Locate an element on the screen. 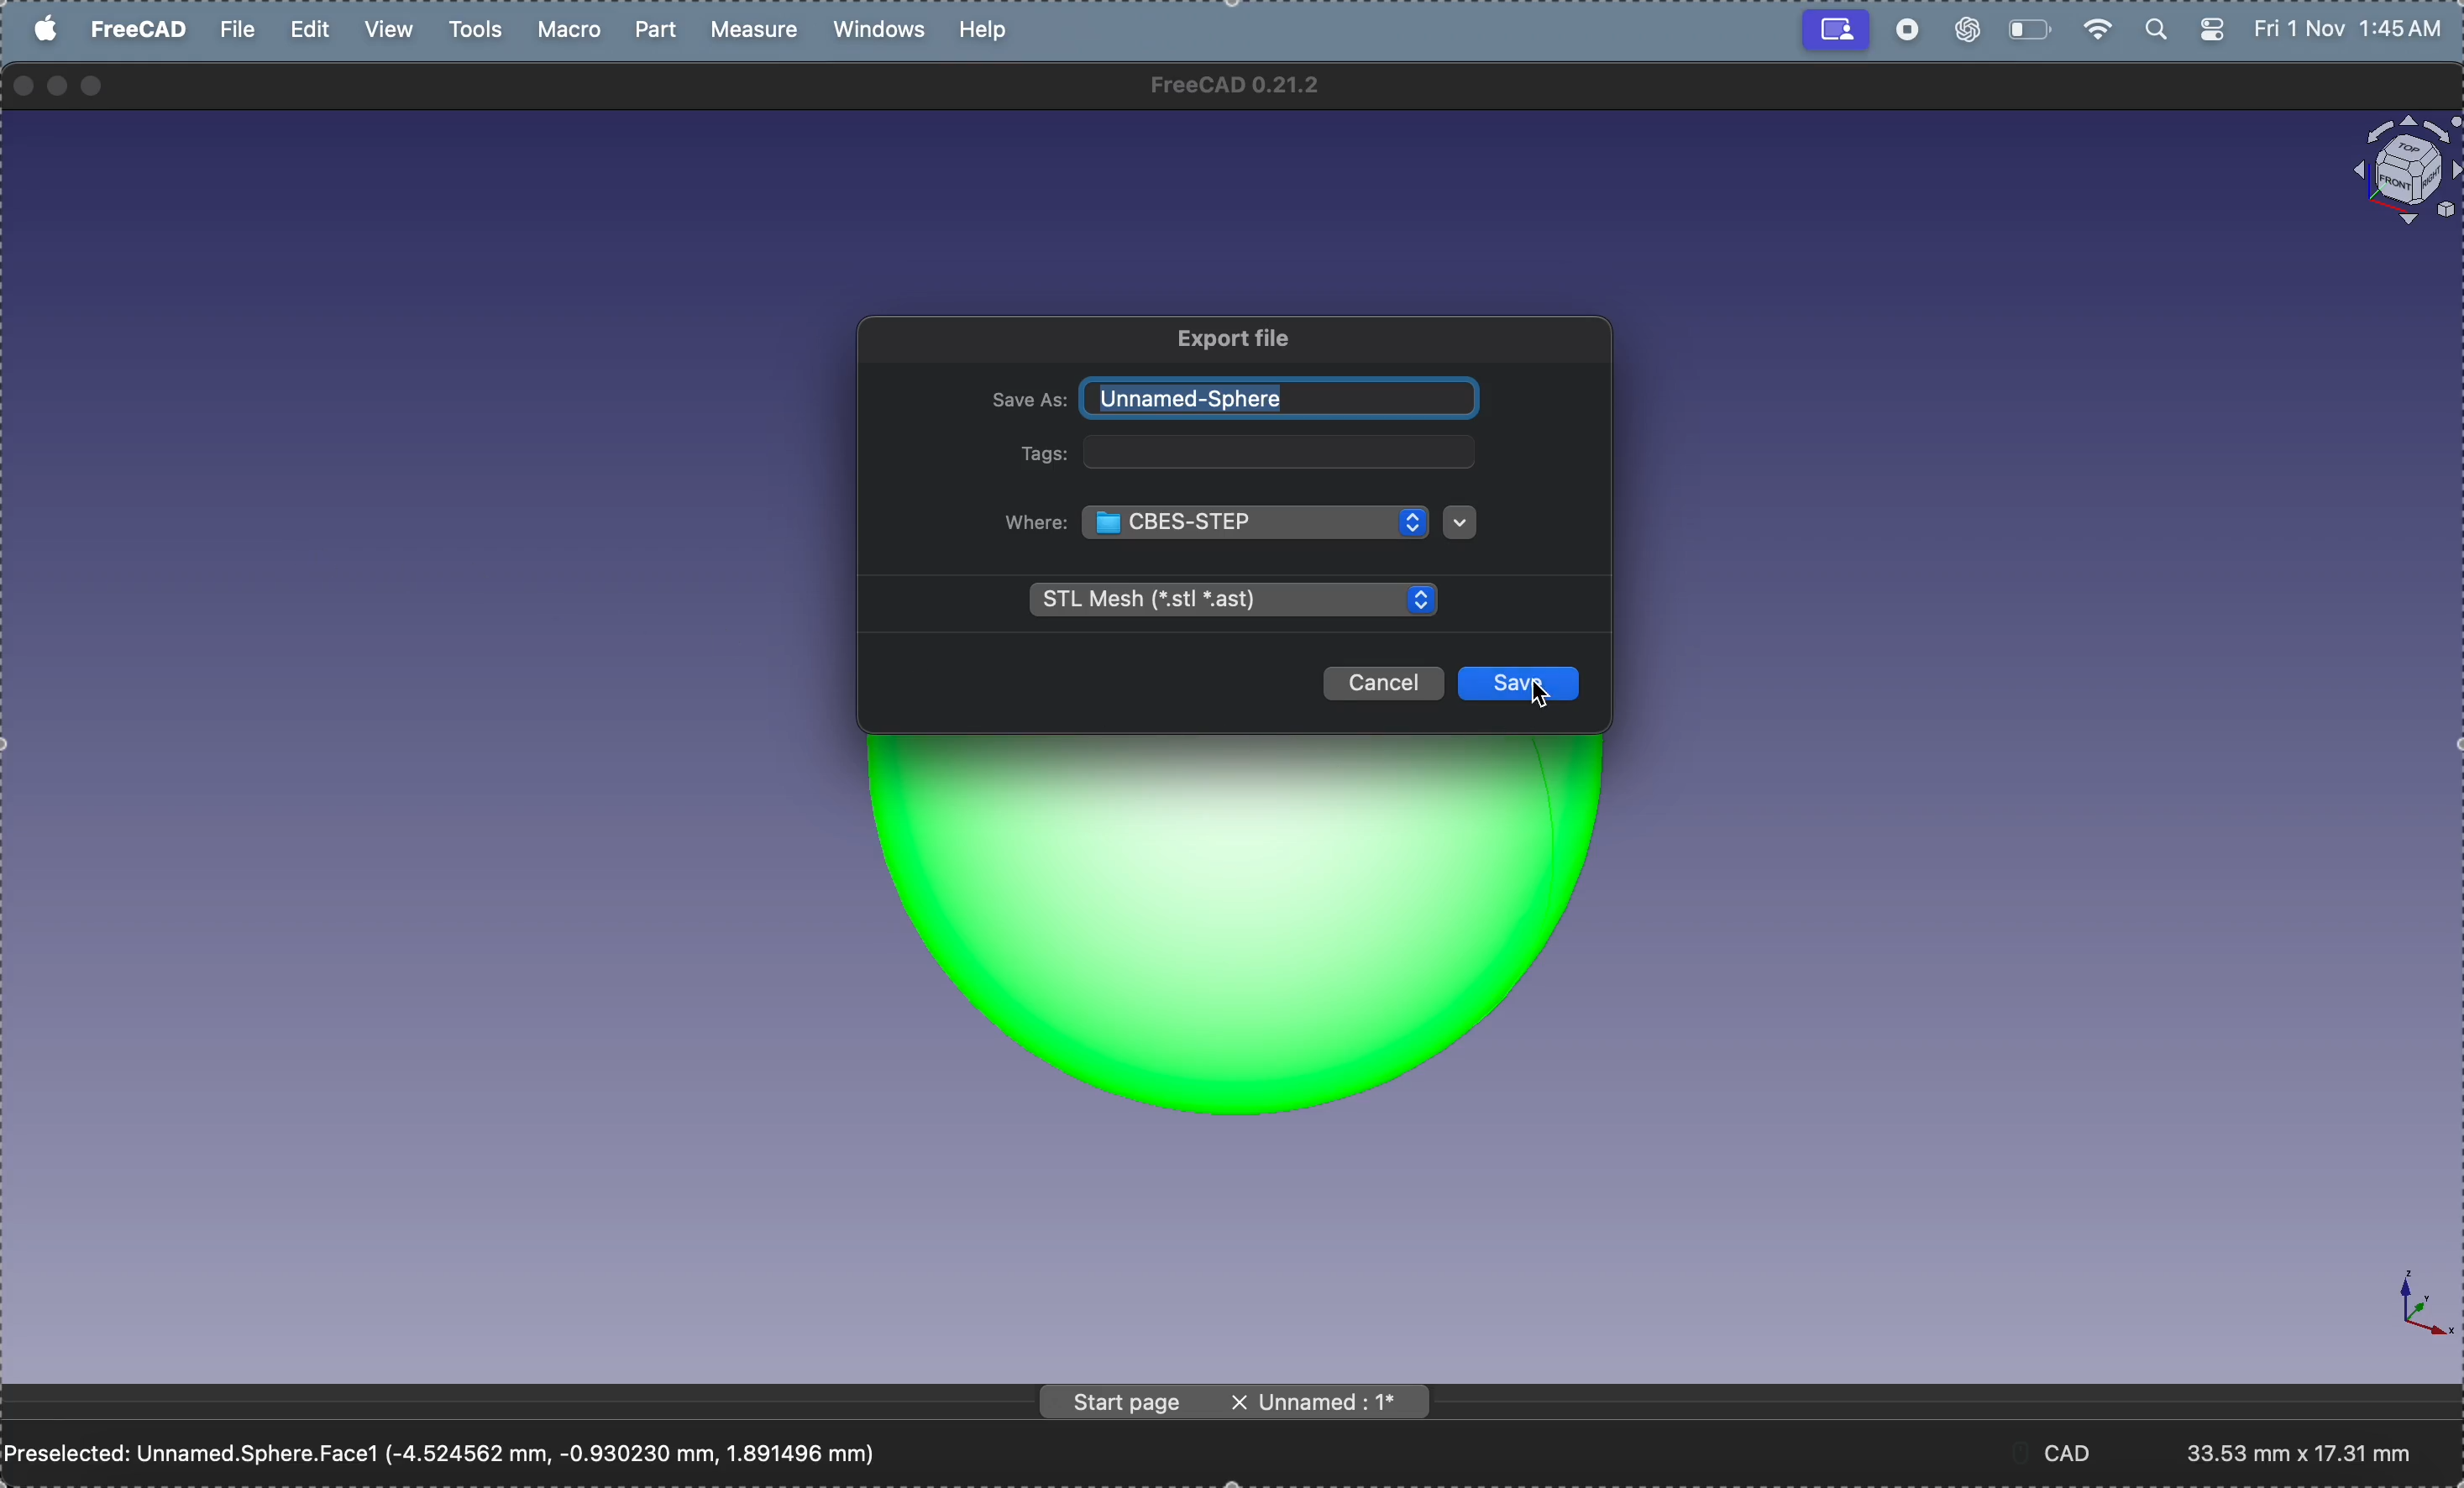 This screenshot has height=1488, width=2464. tags is located at coordinates (1043, 456).